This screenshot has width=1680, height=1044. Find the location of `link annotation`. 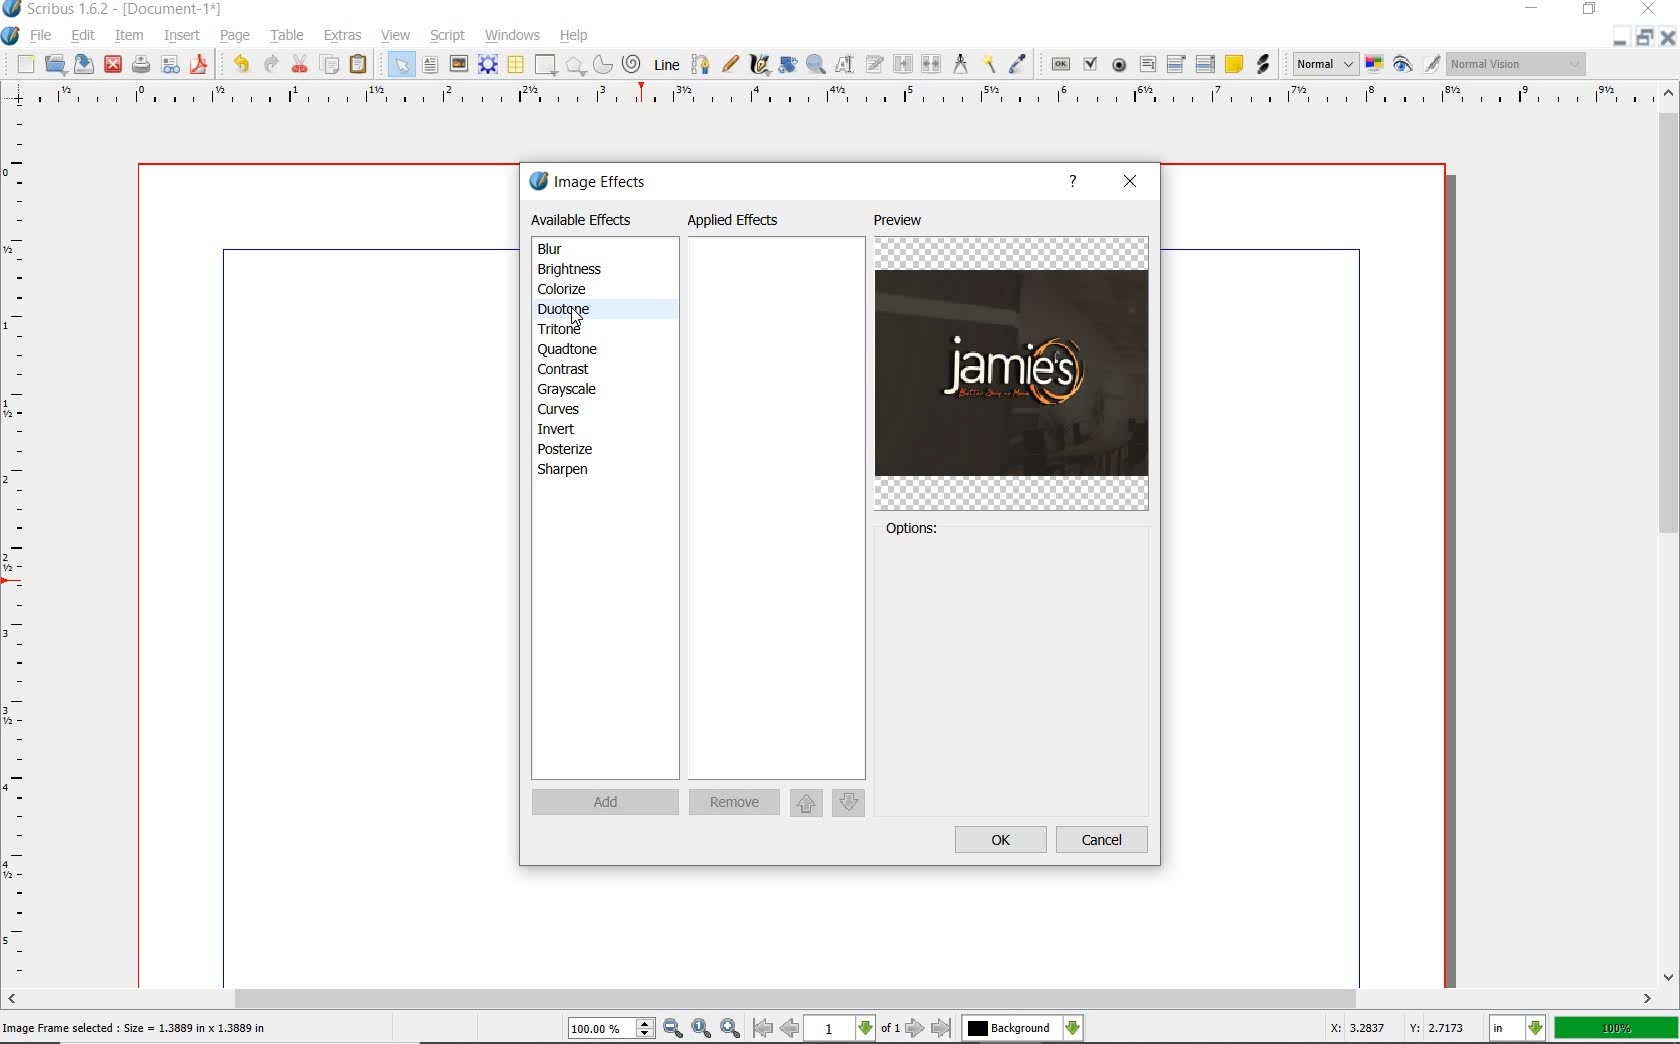

link annotation is located at coordinates (1263, 63).